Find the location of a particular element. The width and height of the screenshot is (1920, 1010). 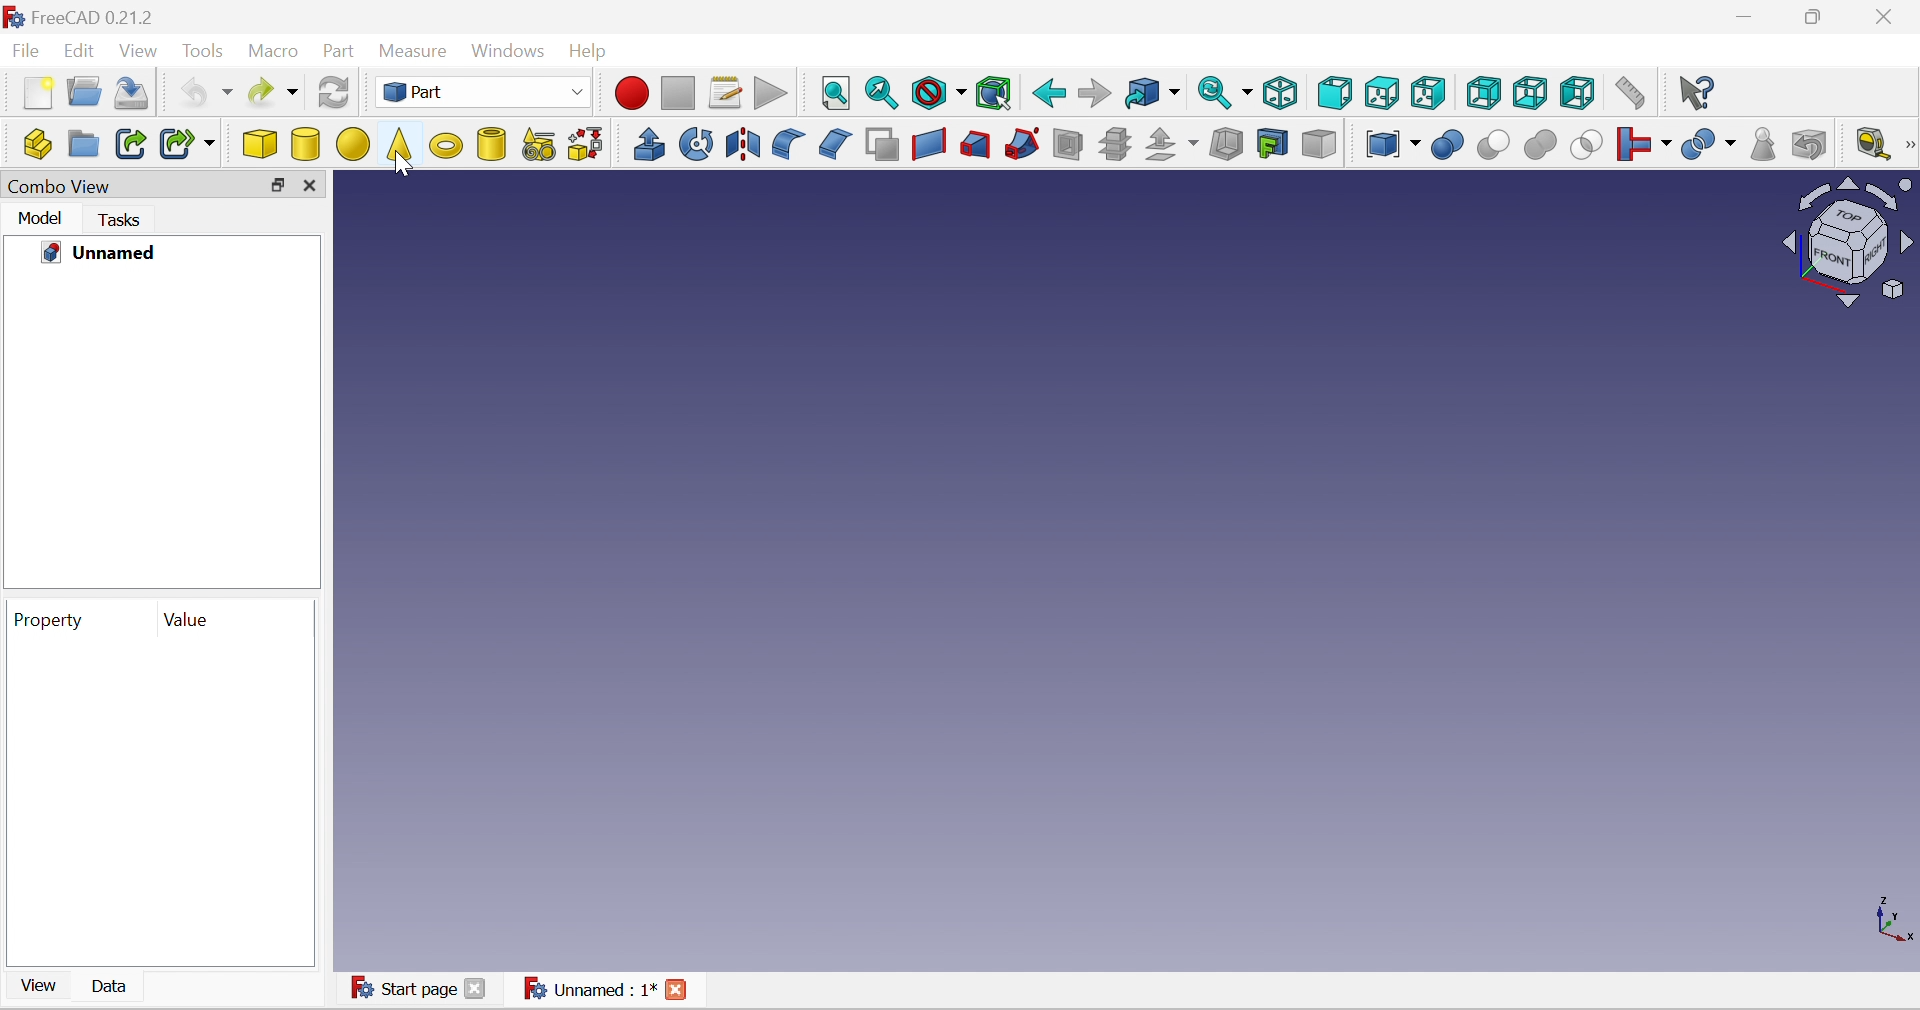

Union is located at coordinates (1541, 146).